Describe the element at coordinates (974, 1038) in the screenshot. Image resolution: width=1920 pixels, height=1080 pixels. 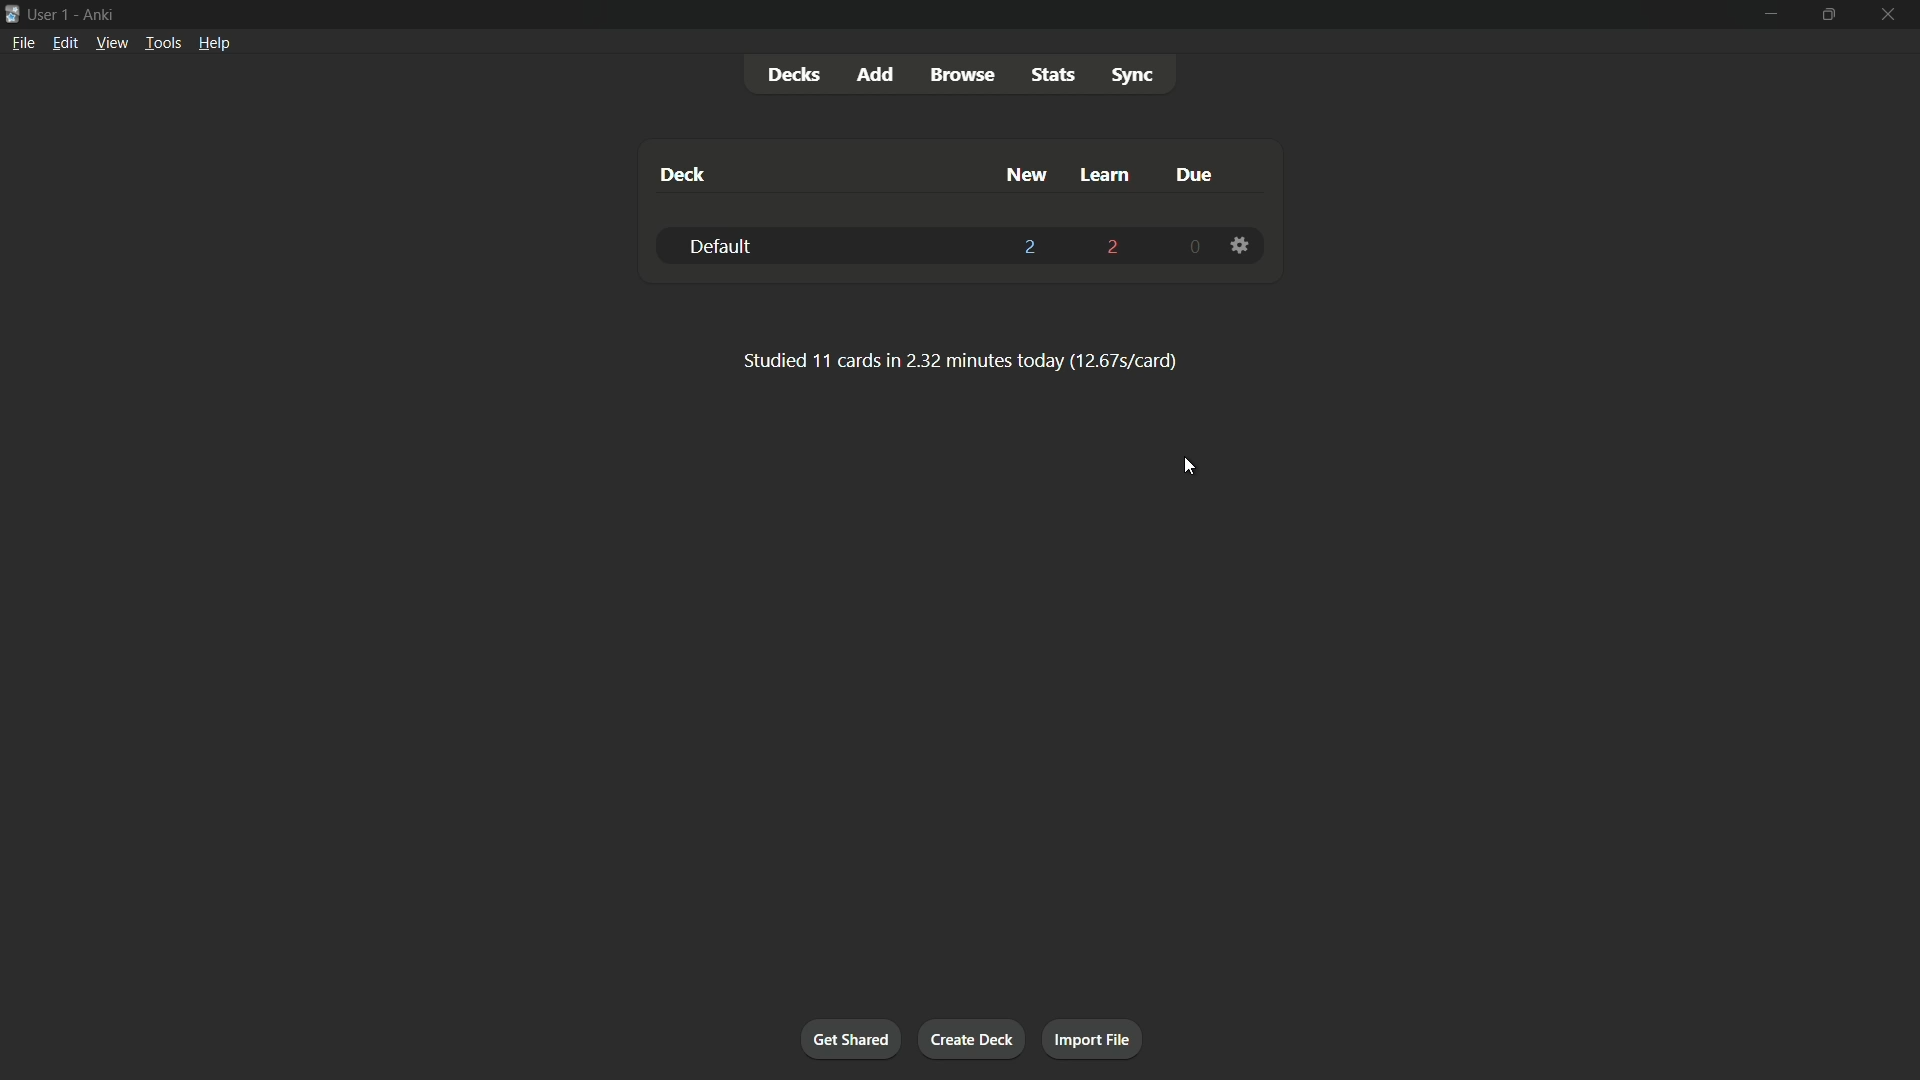
I see `create deck` at that location.